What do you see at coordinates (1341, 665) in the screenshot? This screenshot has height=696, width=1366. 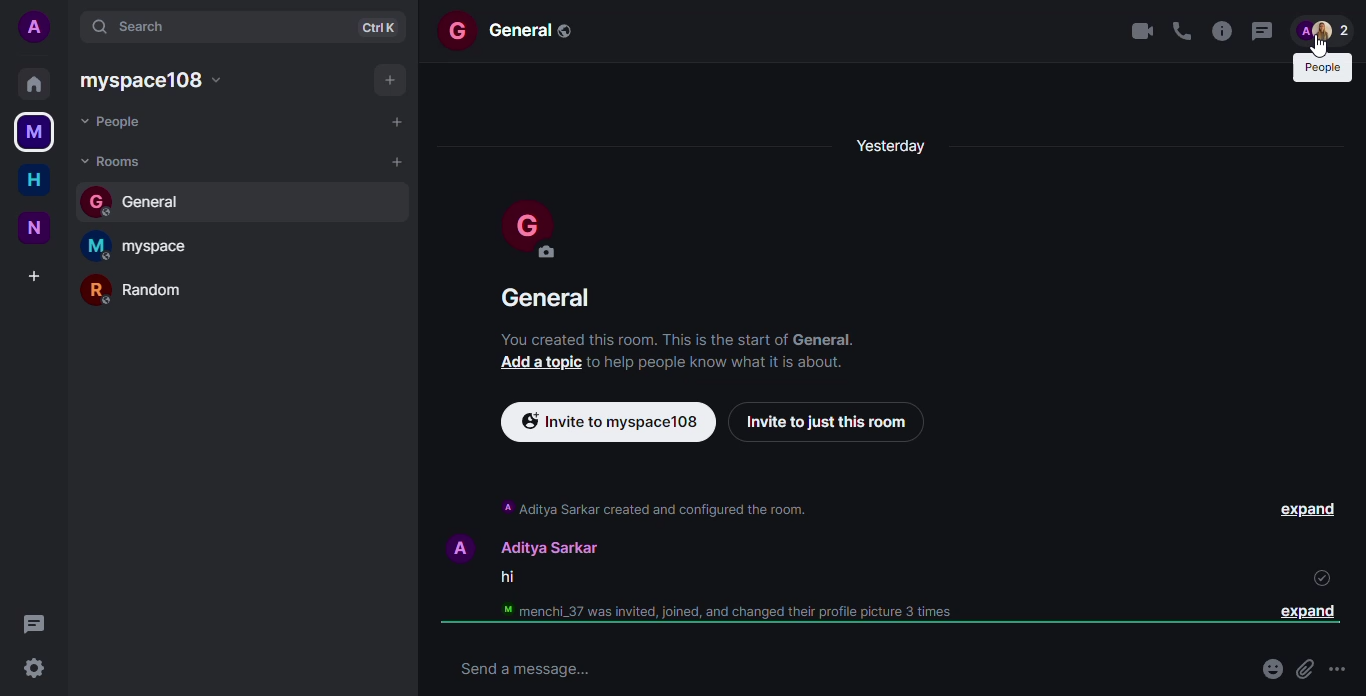 I see `more` at bounding box center [1341, 665].